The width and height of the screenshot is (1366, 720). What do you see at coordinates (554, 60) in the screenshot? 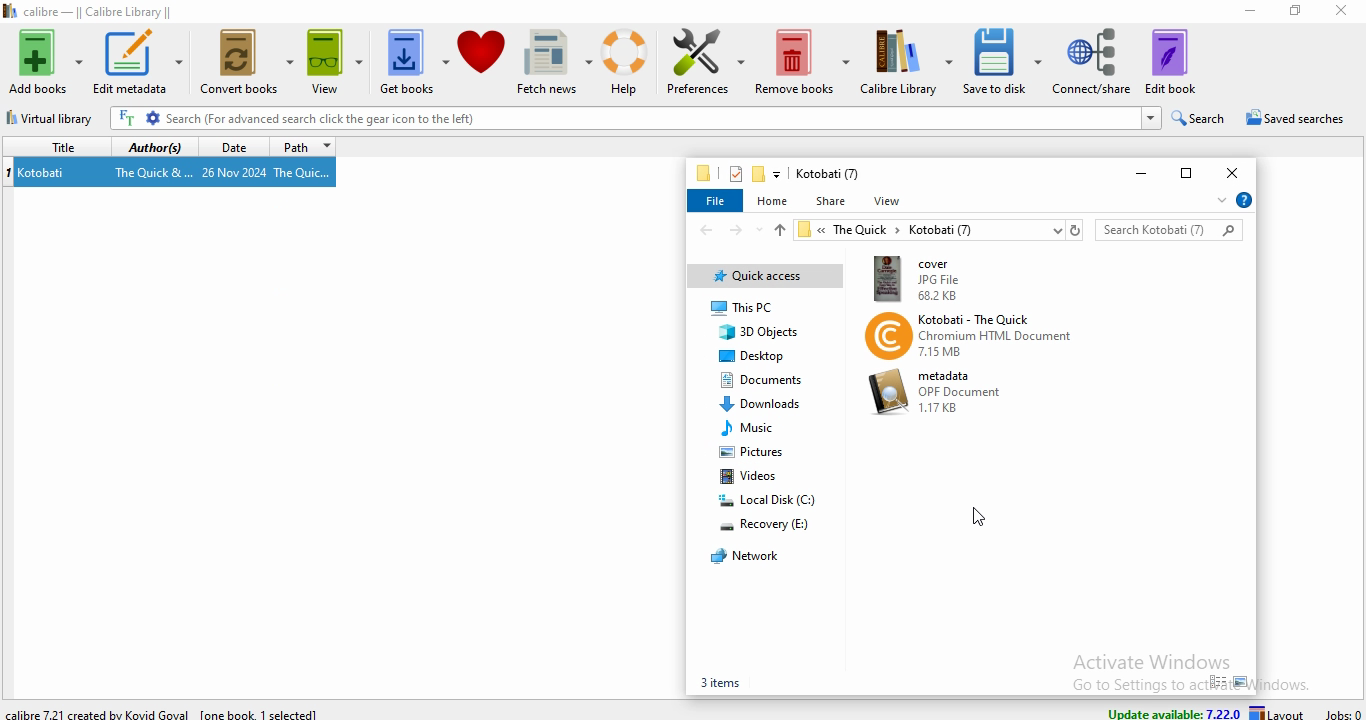
I see `fetch news` at bounding box center [554, 60].